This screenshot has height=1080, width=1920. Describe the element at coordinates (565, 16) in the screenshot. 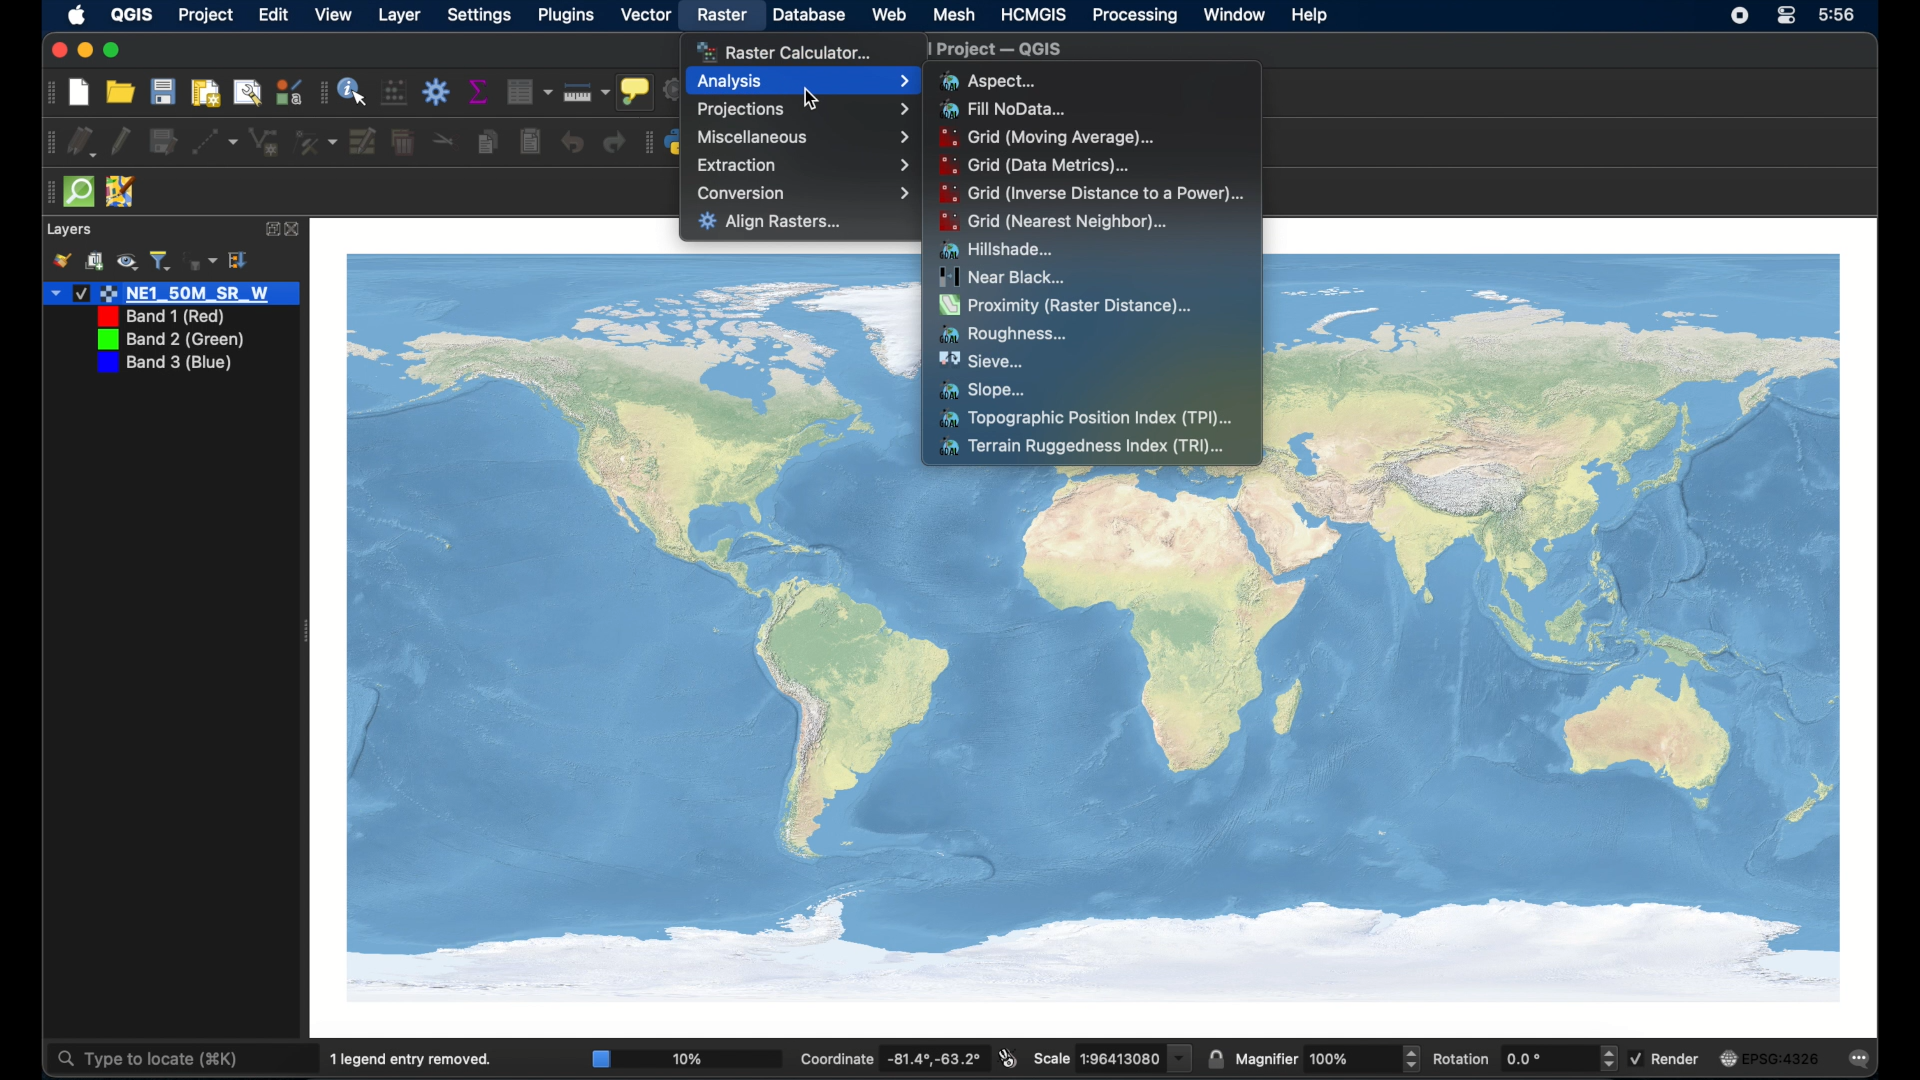

I see `plugins` at that location.